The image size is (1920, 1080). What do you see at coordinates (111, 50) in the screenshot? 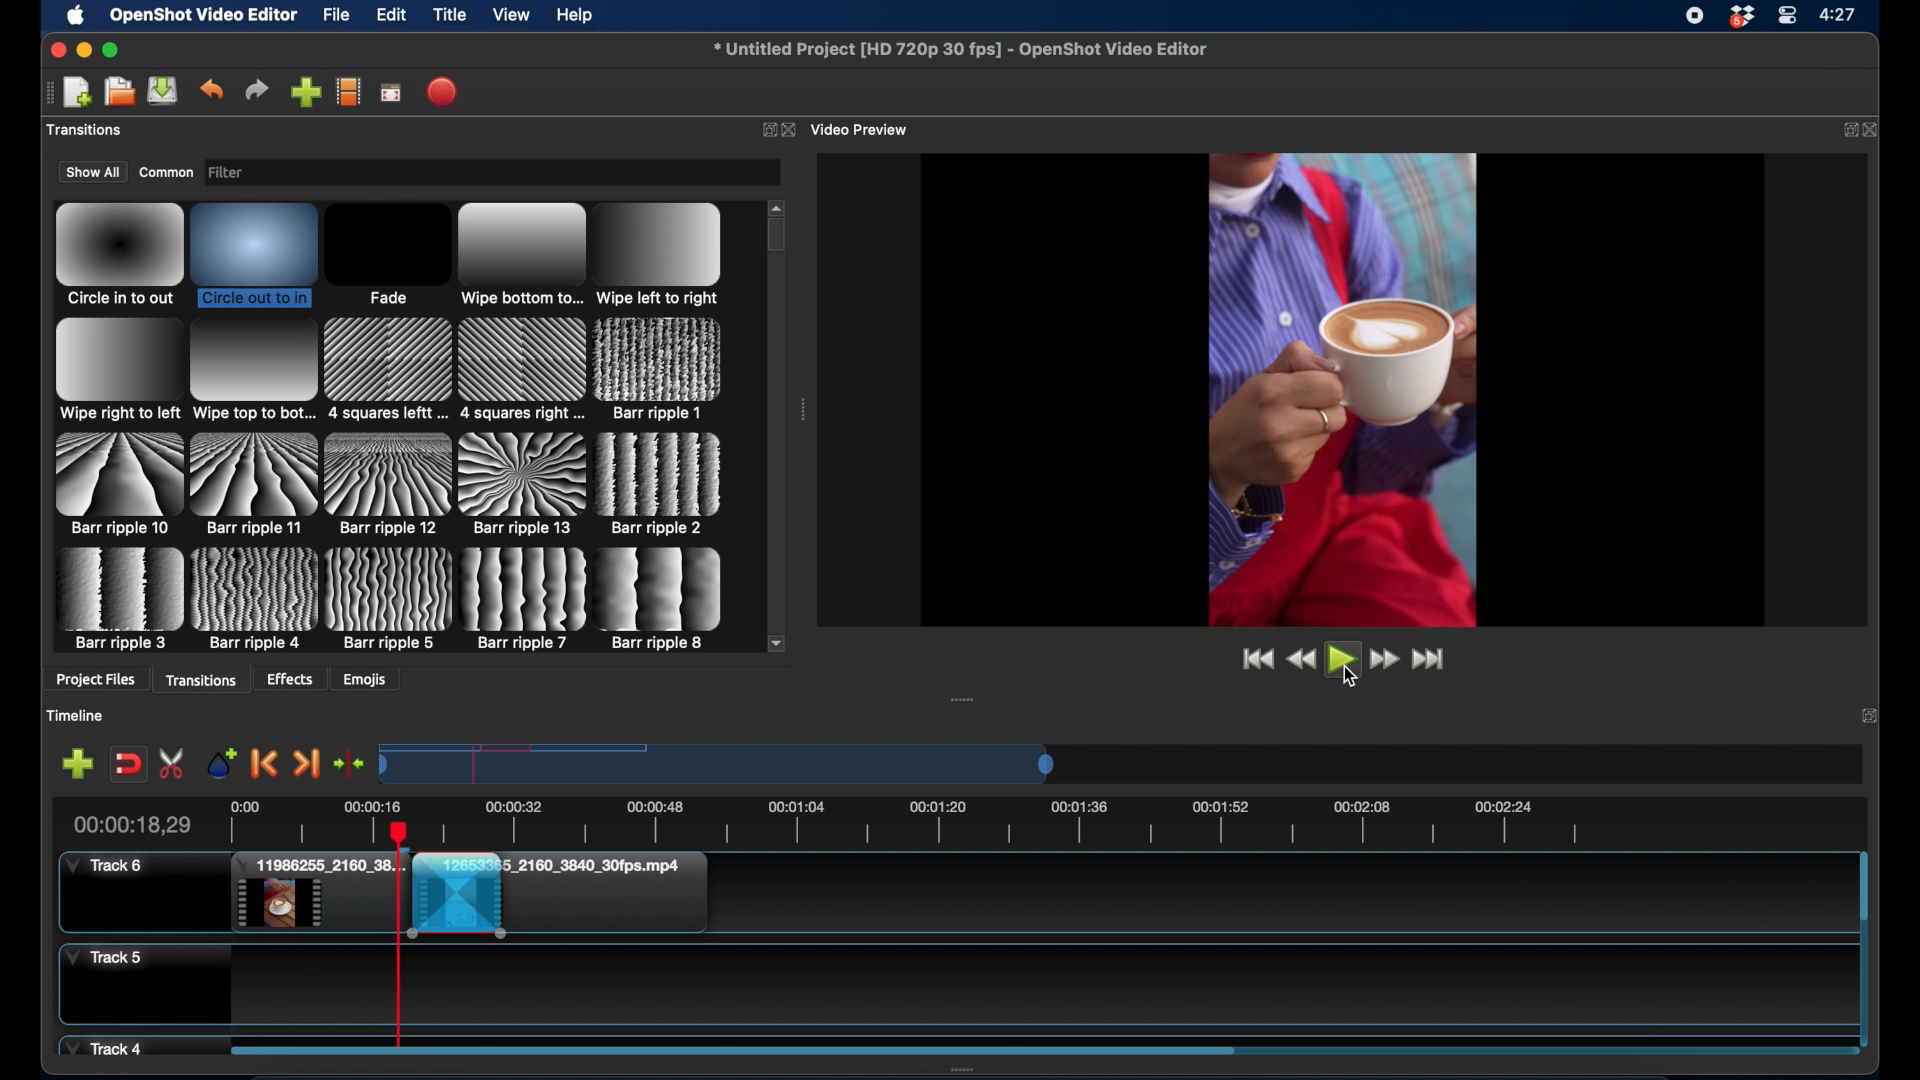
I see `maximize` at bounding box center [111, 50].